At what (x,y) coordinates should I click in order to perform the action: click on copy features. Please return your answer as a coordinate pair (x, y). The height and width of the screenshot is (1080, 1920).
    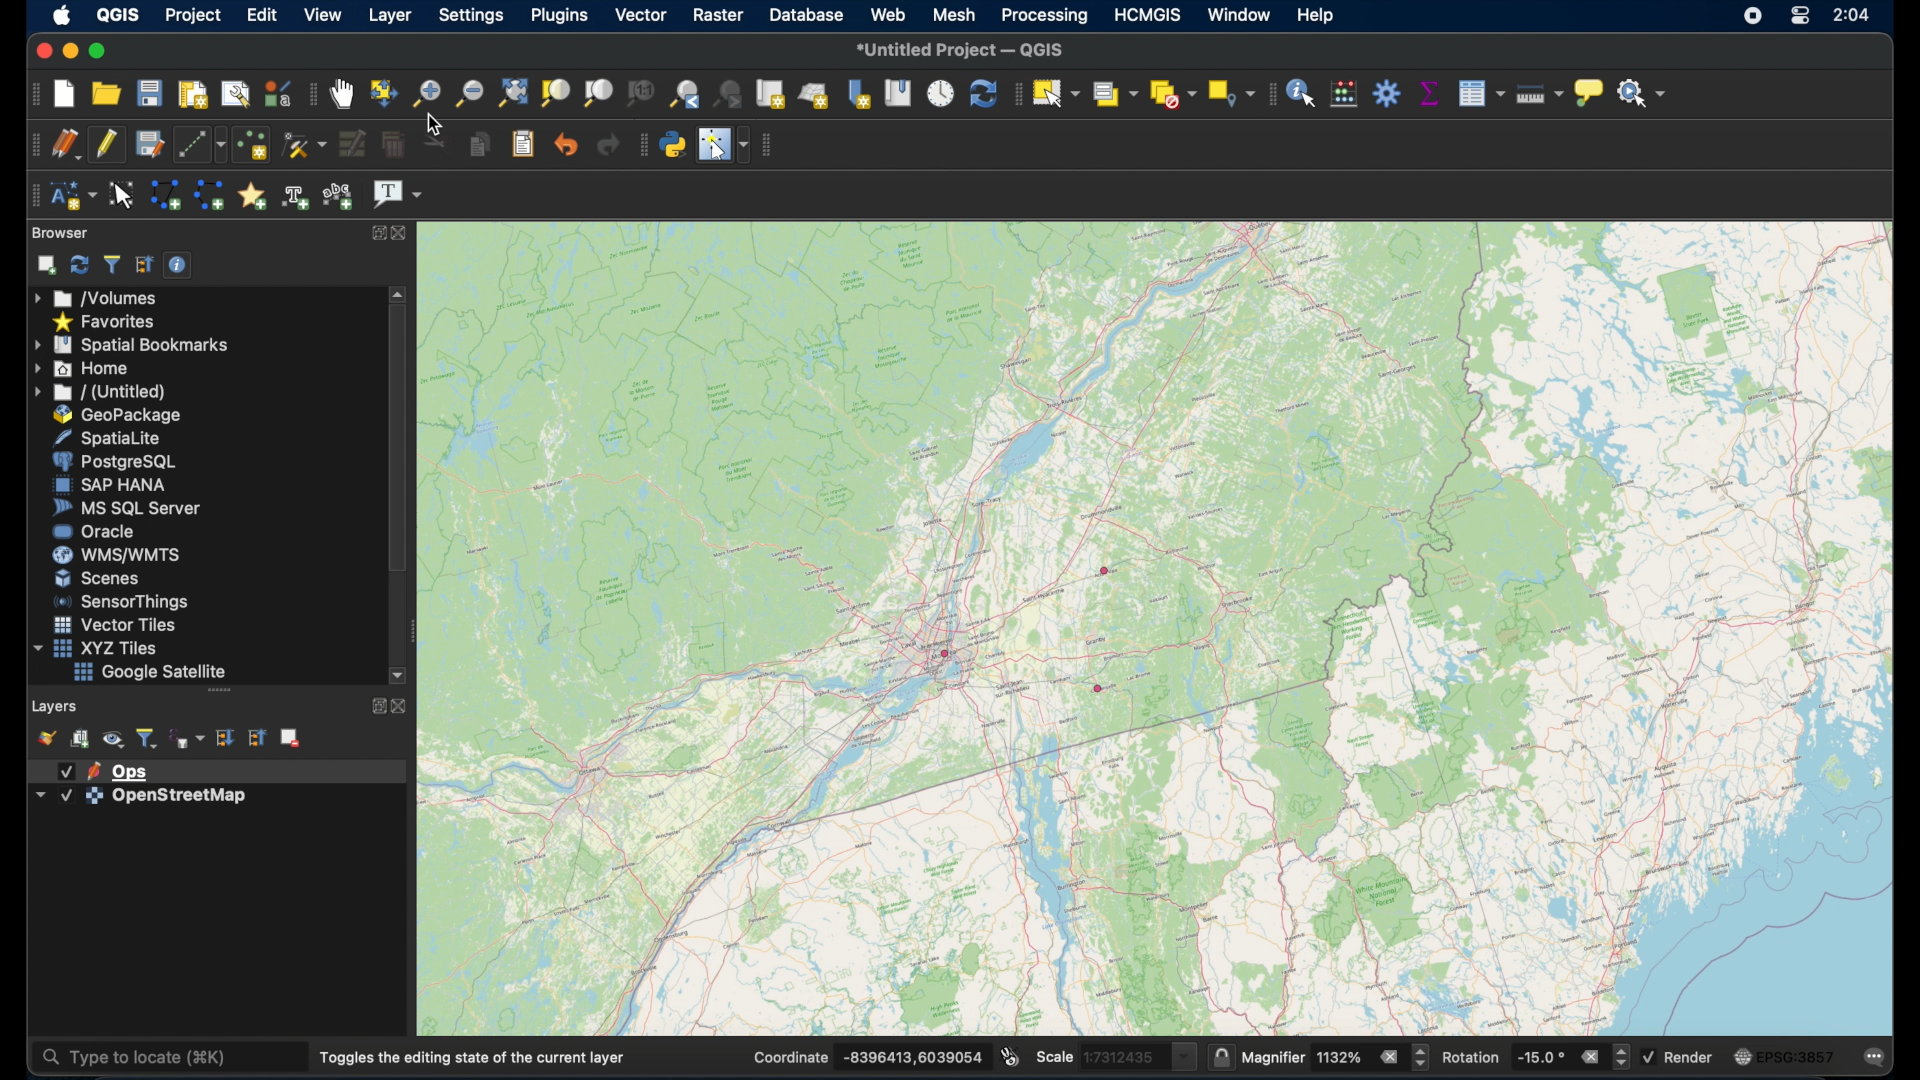
    Looking at the image, I should click on (478, 145).